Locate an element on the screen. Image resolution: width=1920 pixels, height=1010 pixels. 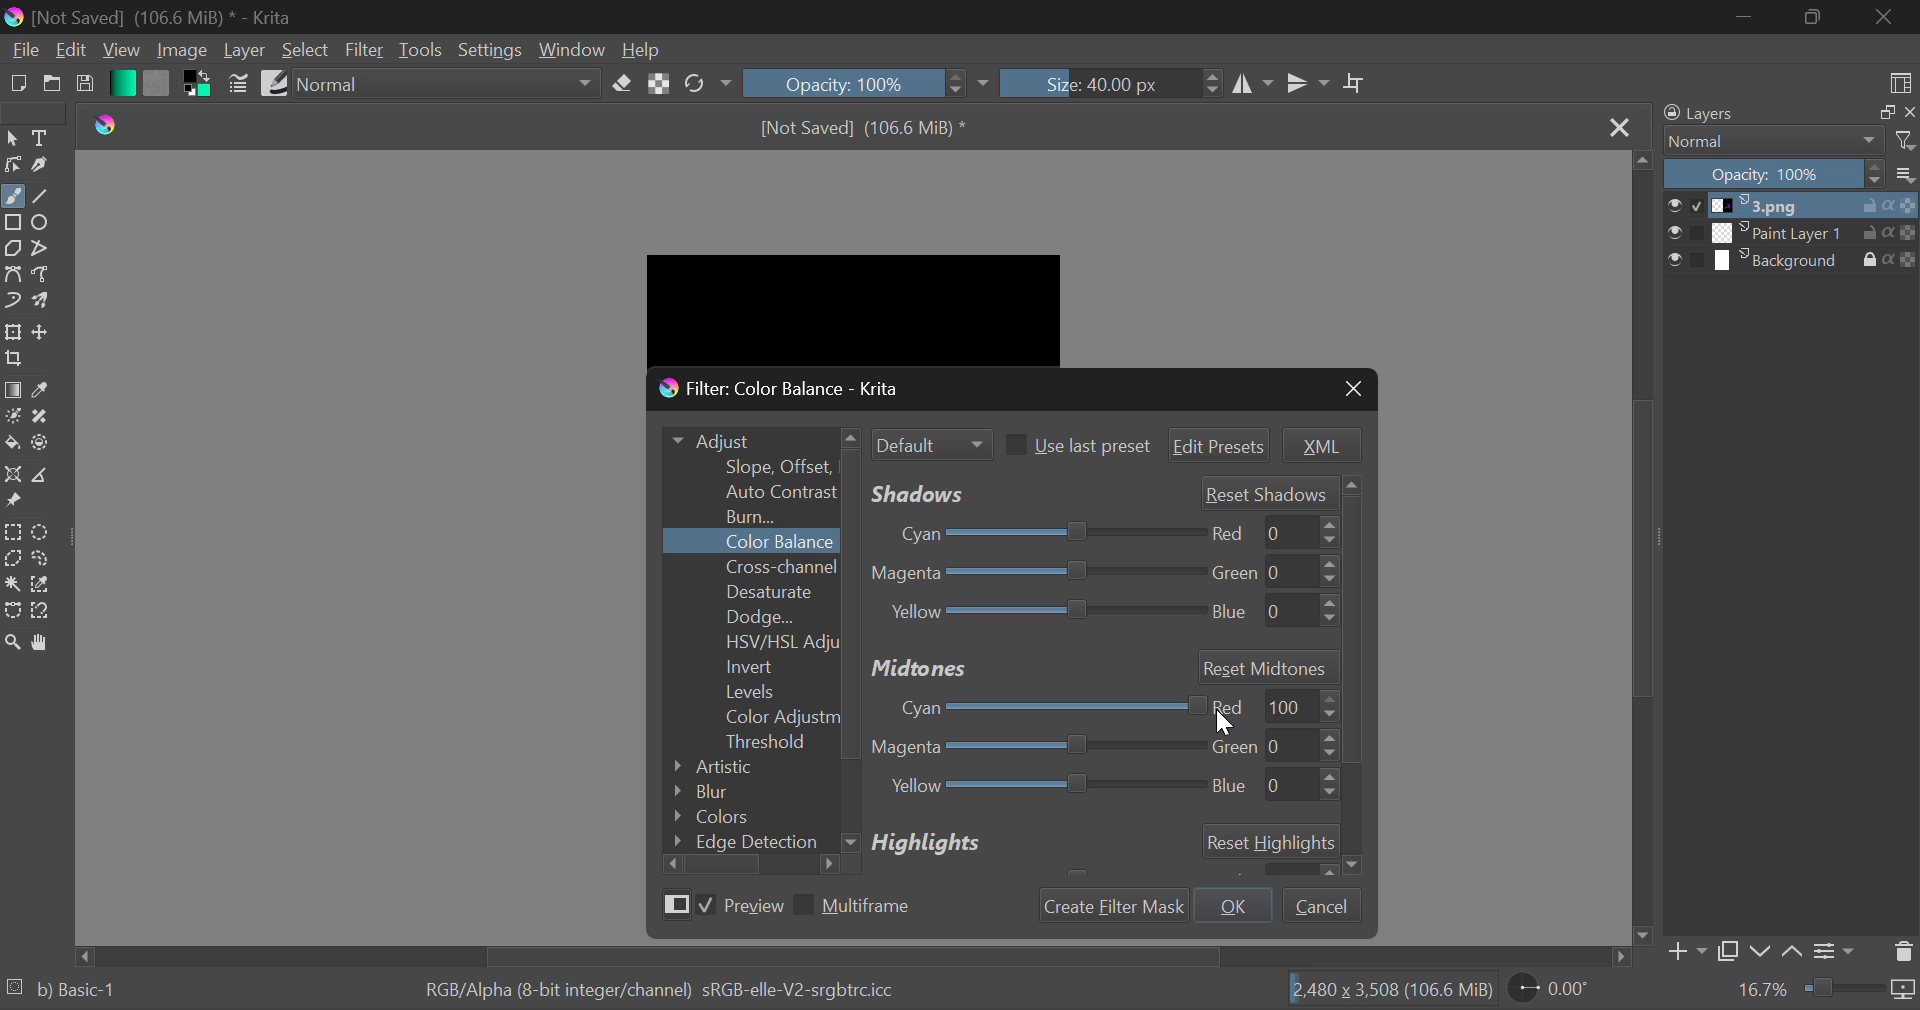
Color Adjustment is located at coordinates (752, 717).